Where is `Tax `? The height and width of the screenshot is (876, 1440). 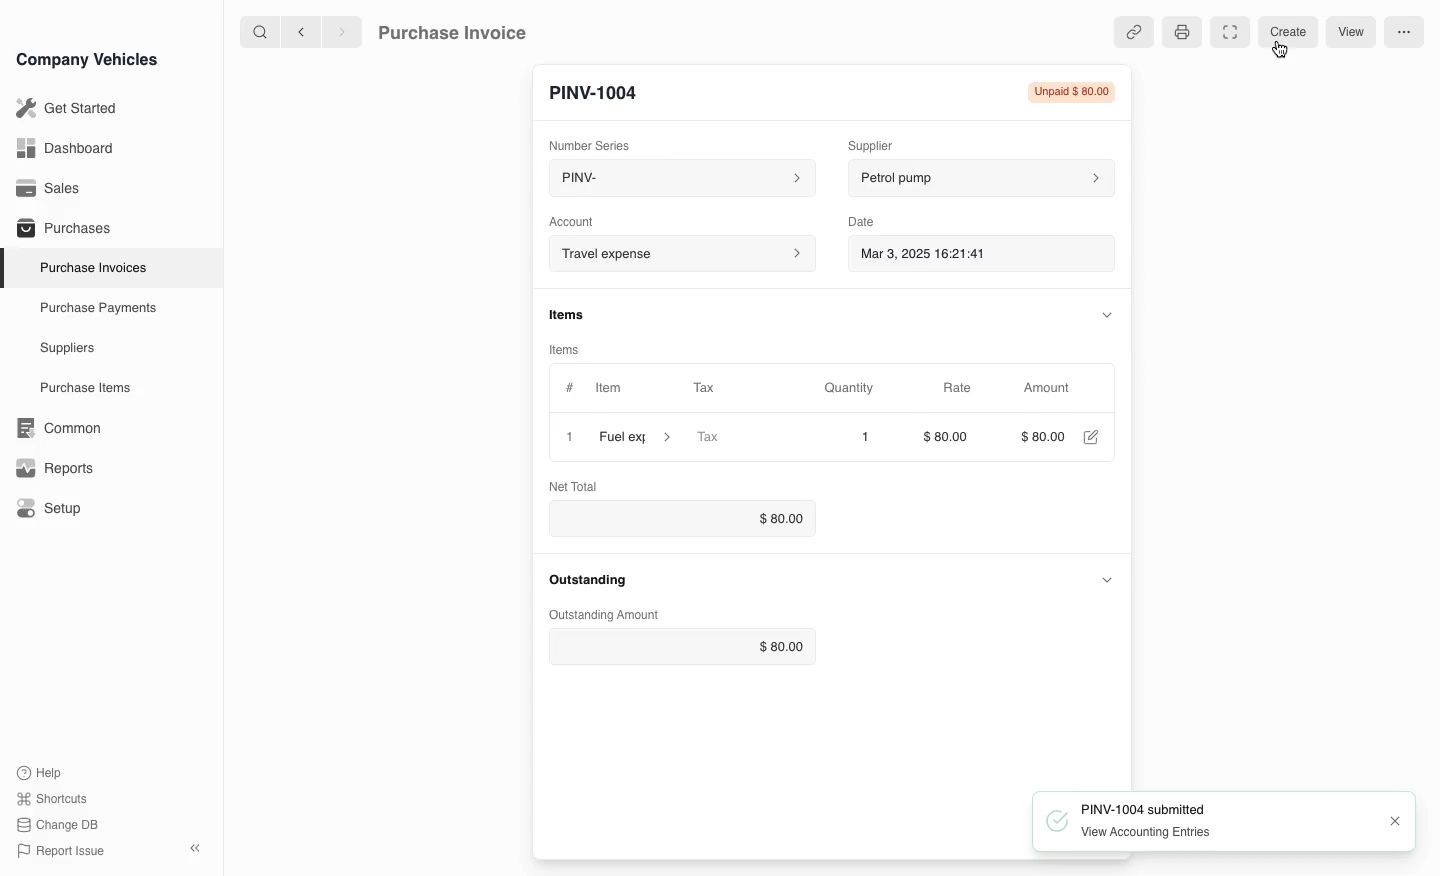 Tax  is located at coordinates (736, 439).